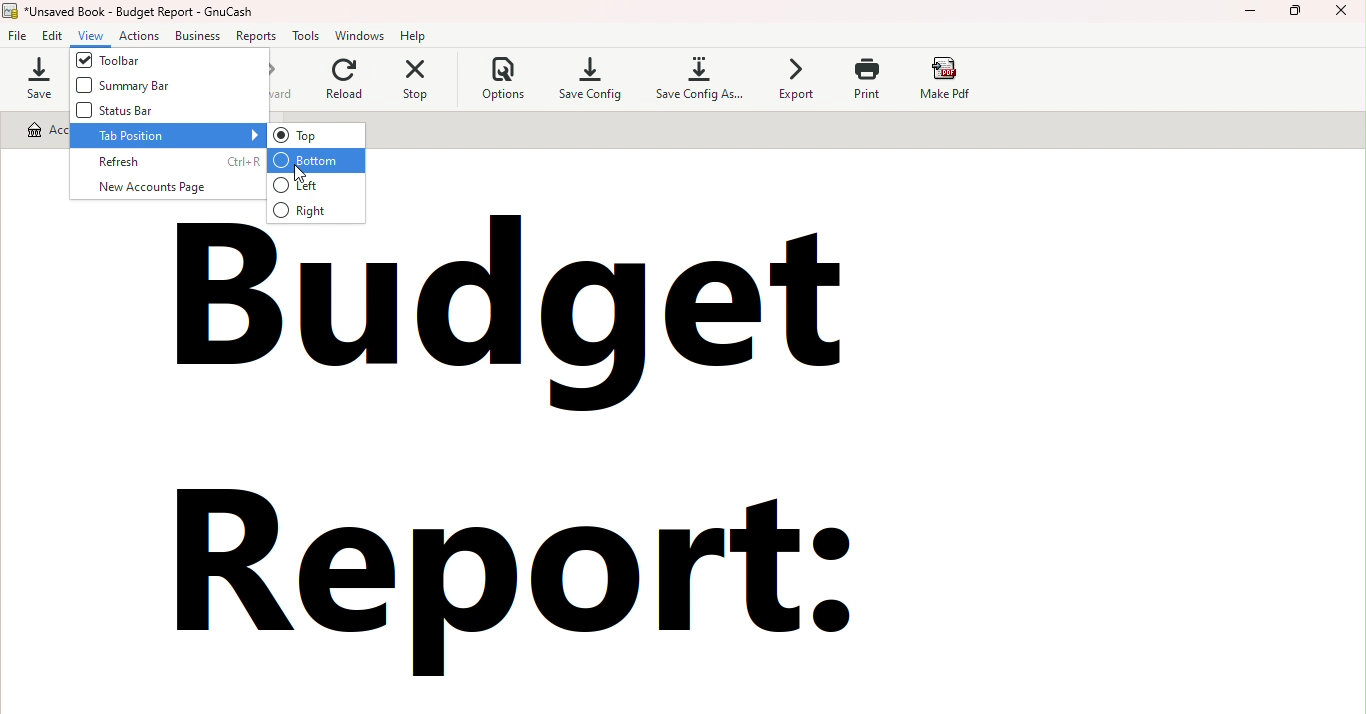 The height and width of the screenshot is (714, 1366). Describe the element at coordinates (316, 136) in the screenshot. I see `Top` at that location.